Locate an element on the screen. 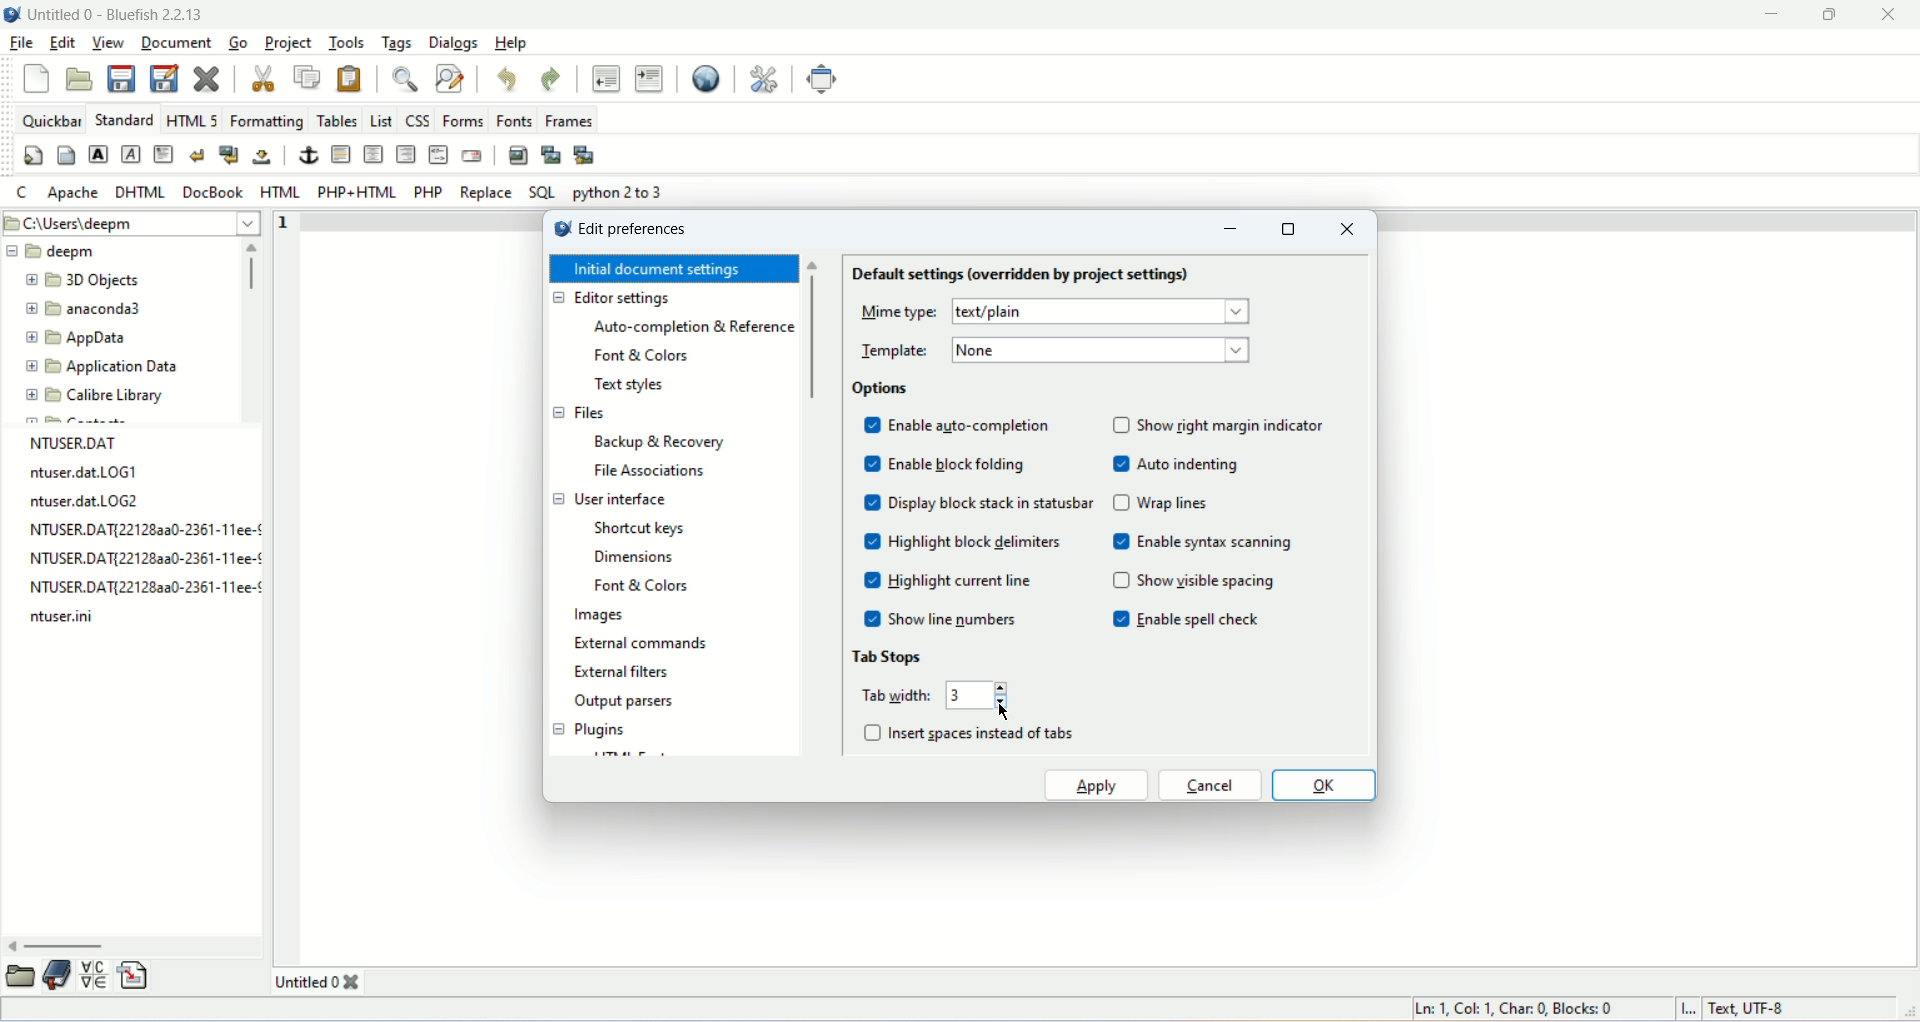  images is located at coordinates (598, 618).